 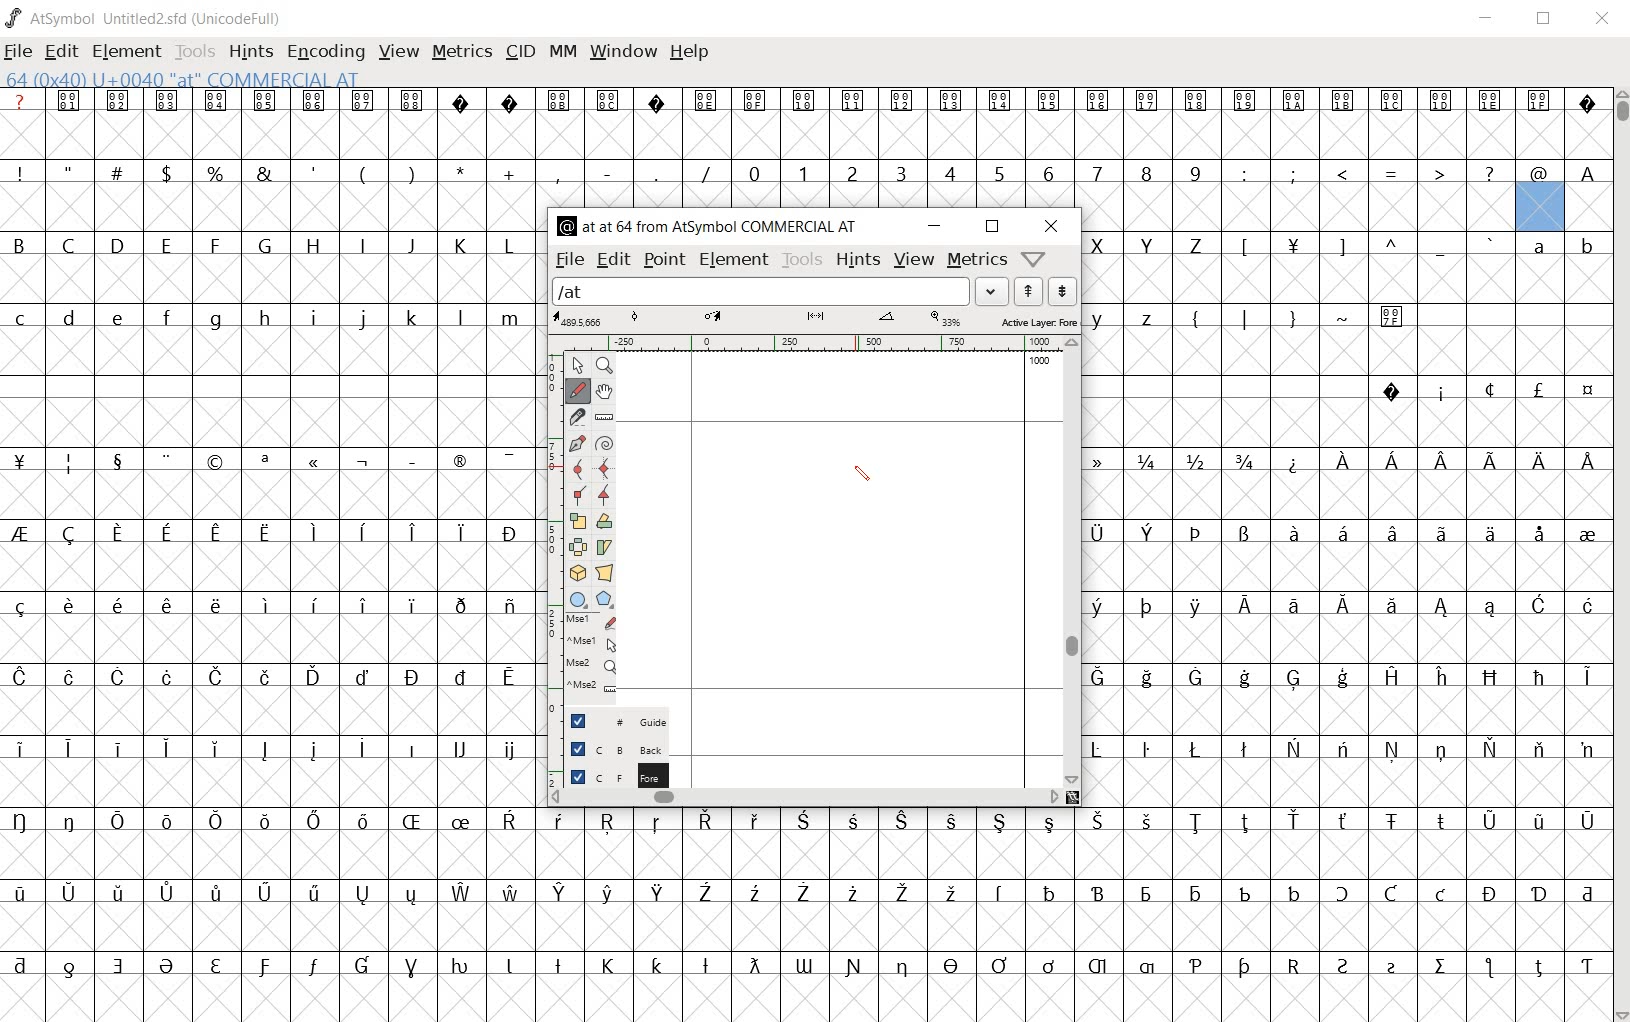 I want to click on foreground, so click(x=635, y=772).